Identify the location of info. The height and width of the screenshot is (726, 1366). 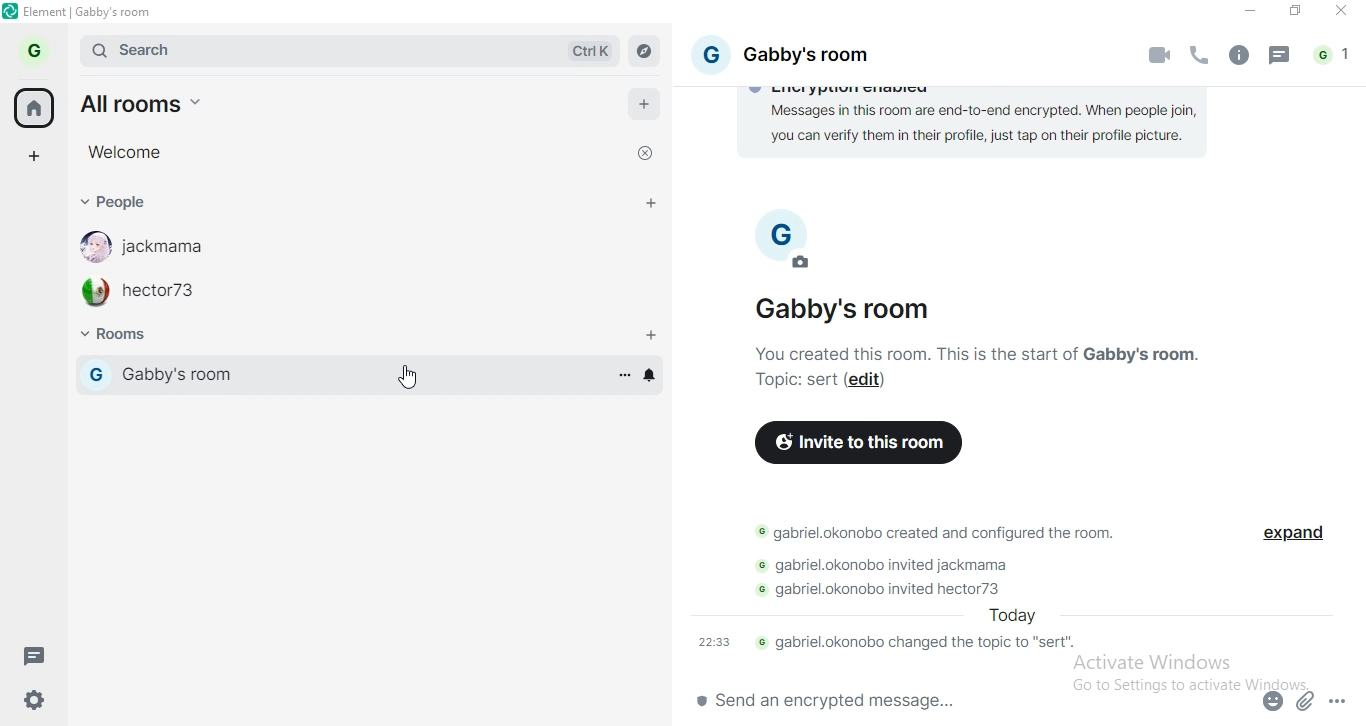
(1237, 56).